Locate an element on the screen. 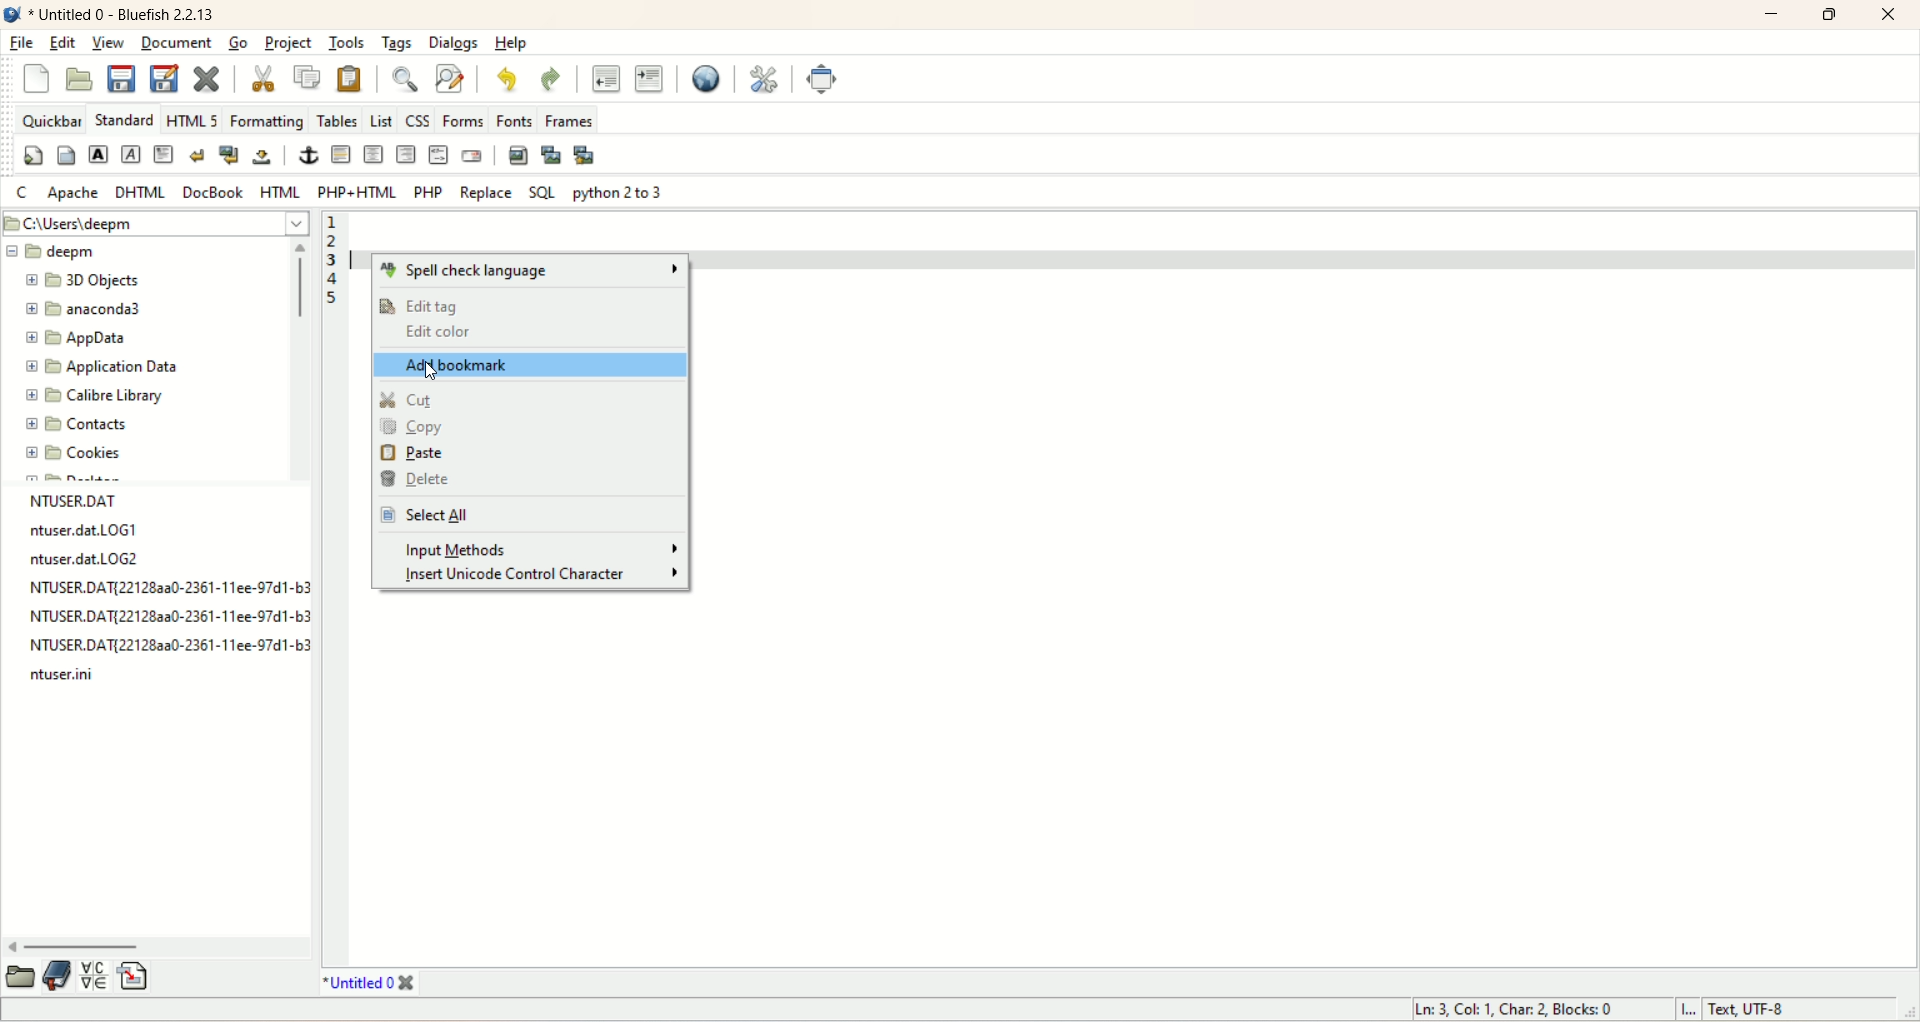 The width and height of the screenshot is (1920, 1022). dialogs is located at coordinates (451, 42).